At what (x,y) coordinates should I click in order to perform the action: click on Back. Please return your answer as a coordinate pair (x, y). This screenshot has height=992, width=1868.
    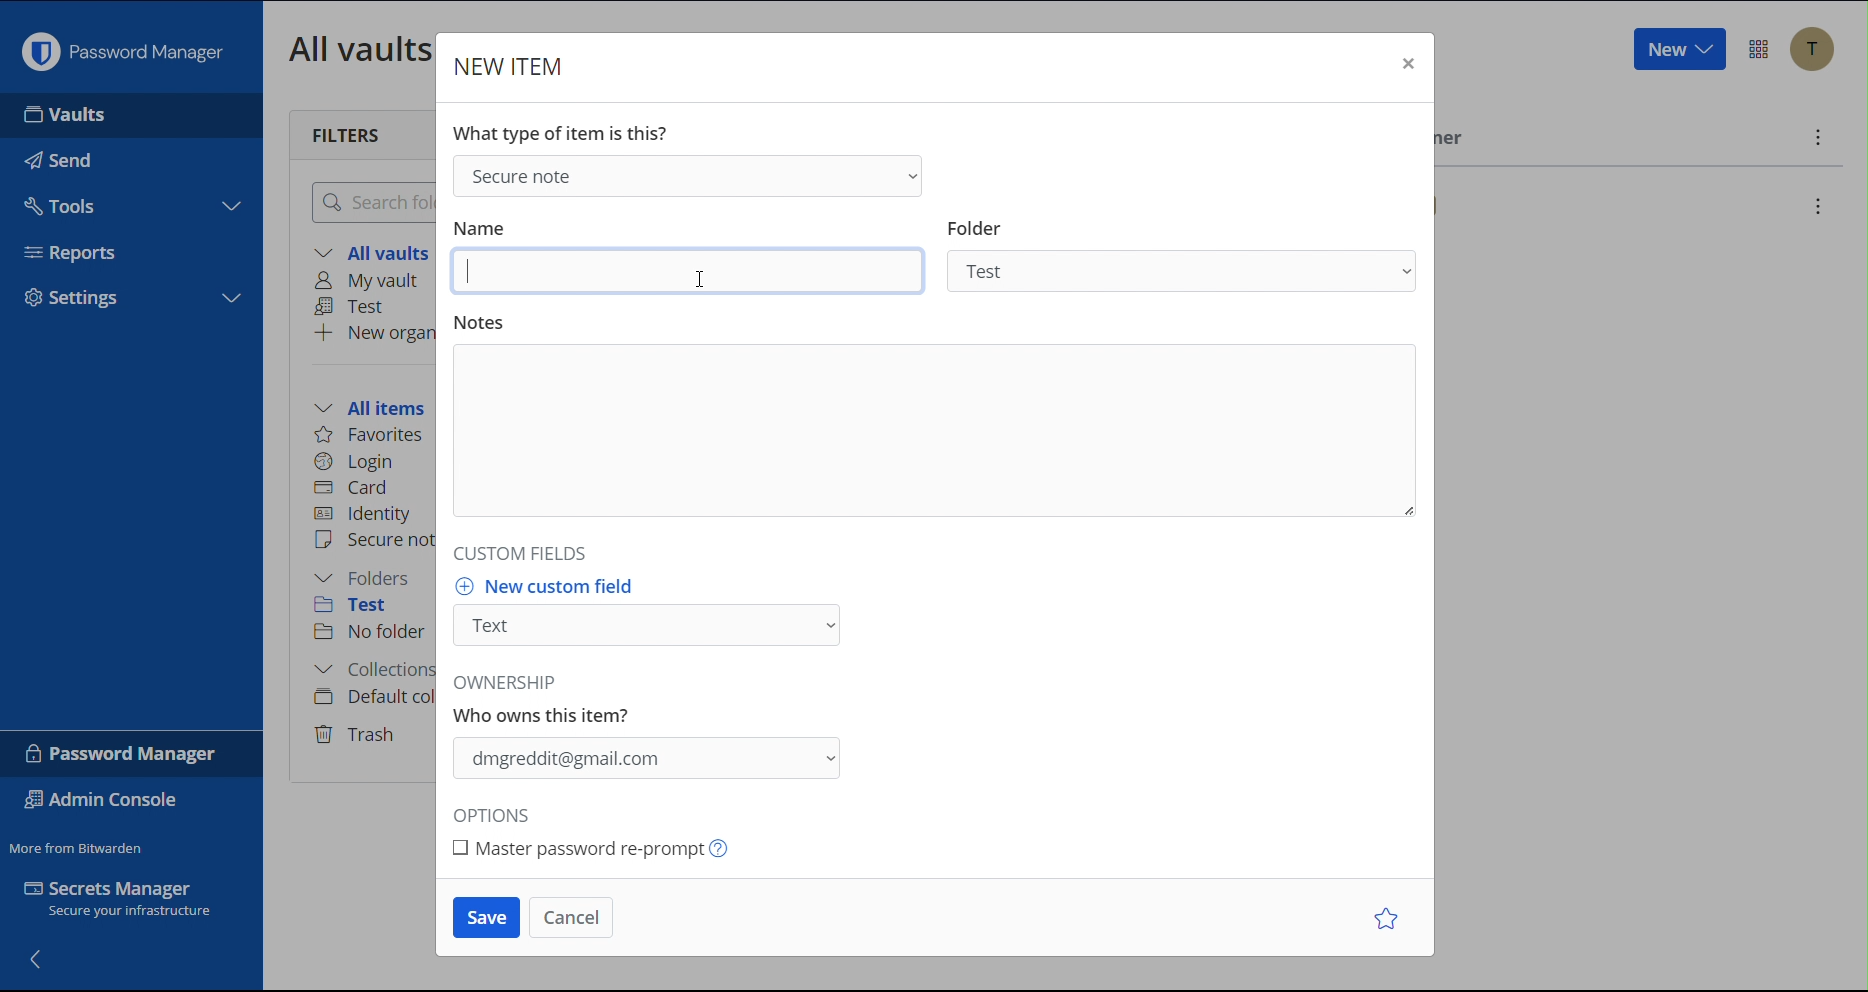
    Looking at the image, I should click on (38, 957).